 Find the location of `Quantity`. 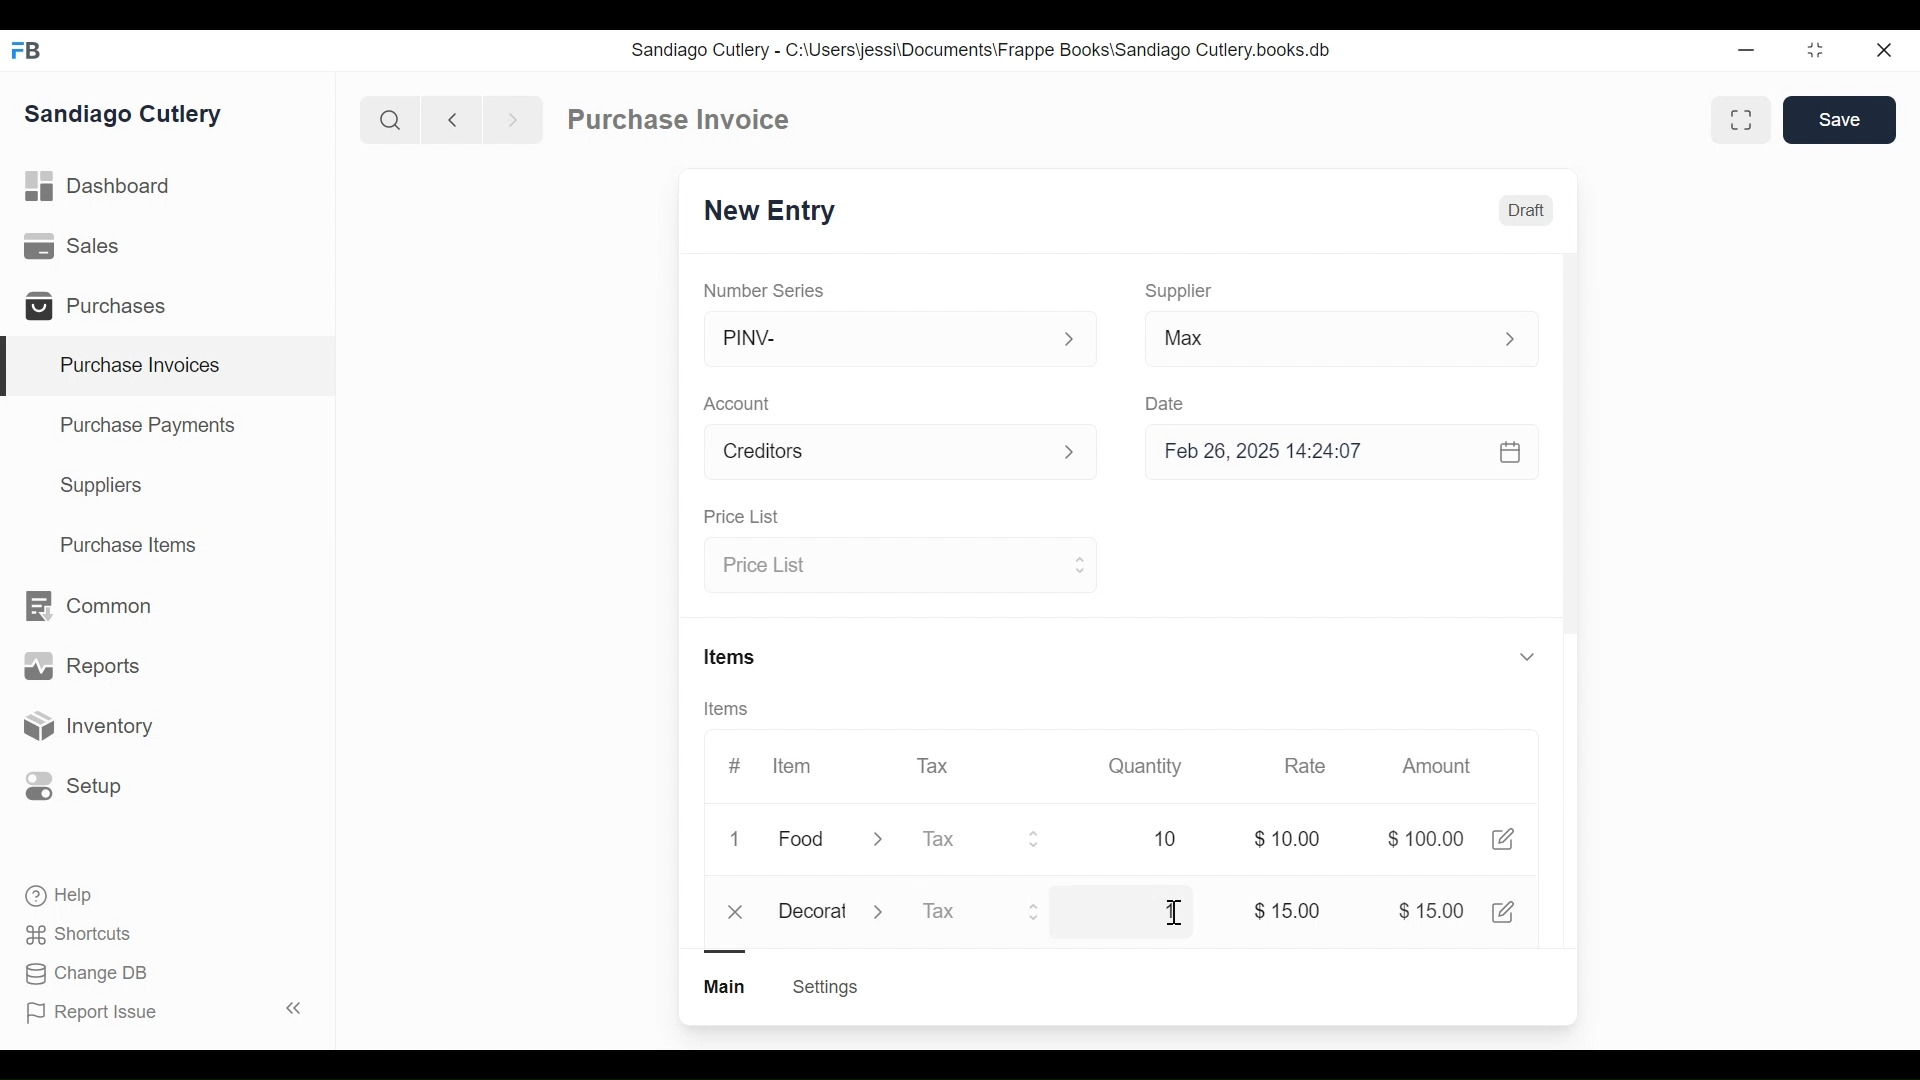

Quantity is located at coordinates (1143, 765).